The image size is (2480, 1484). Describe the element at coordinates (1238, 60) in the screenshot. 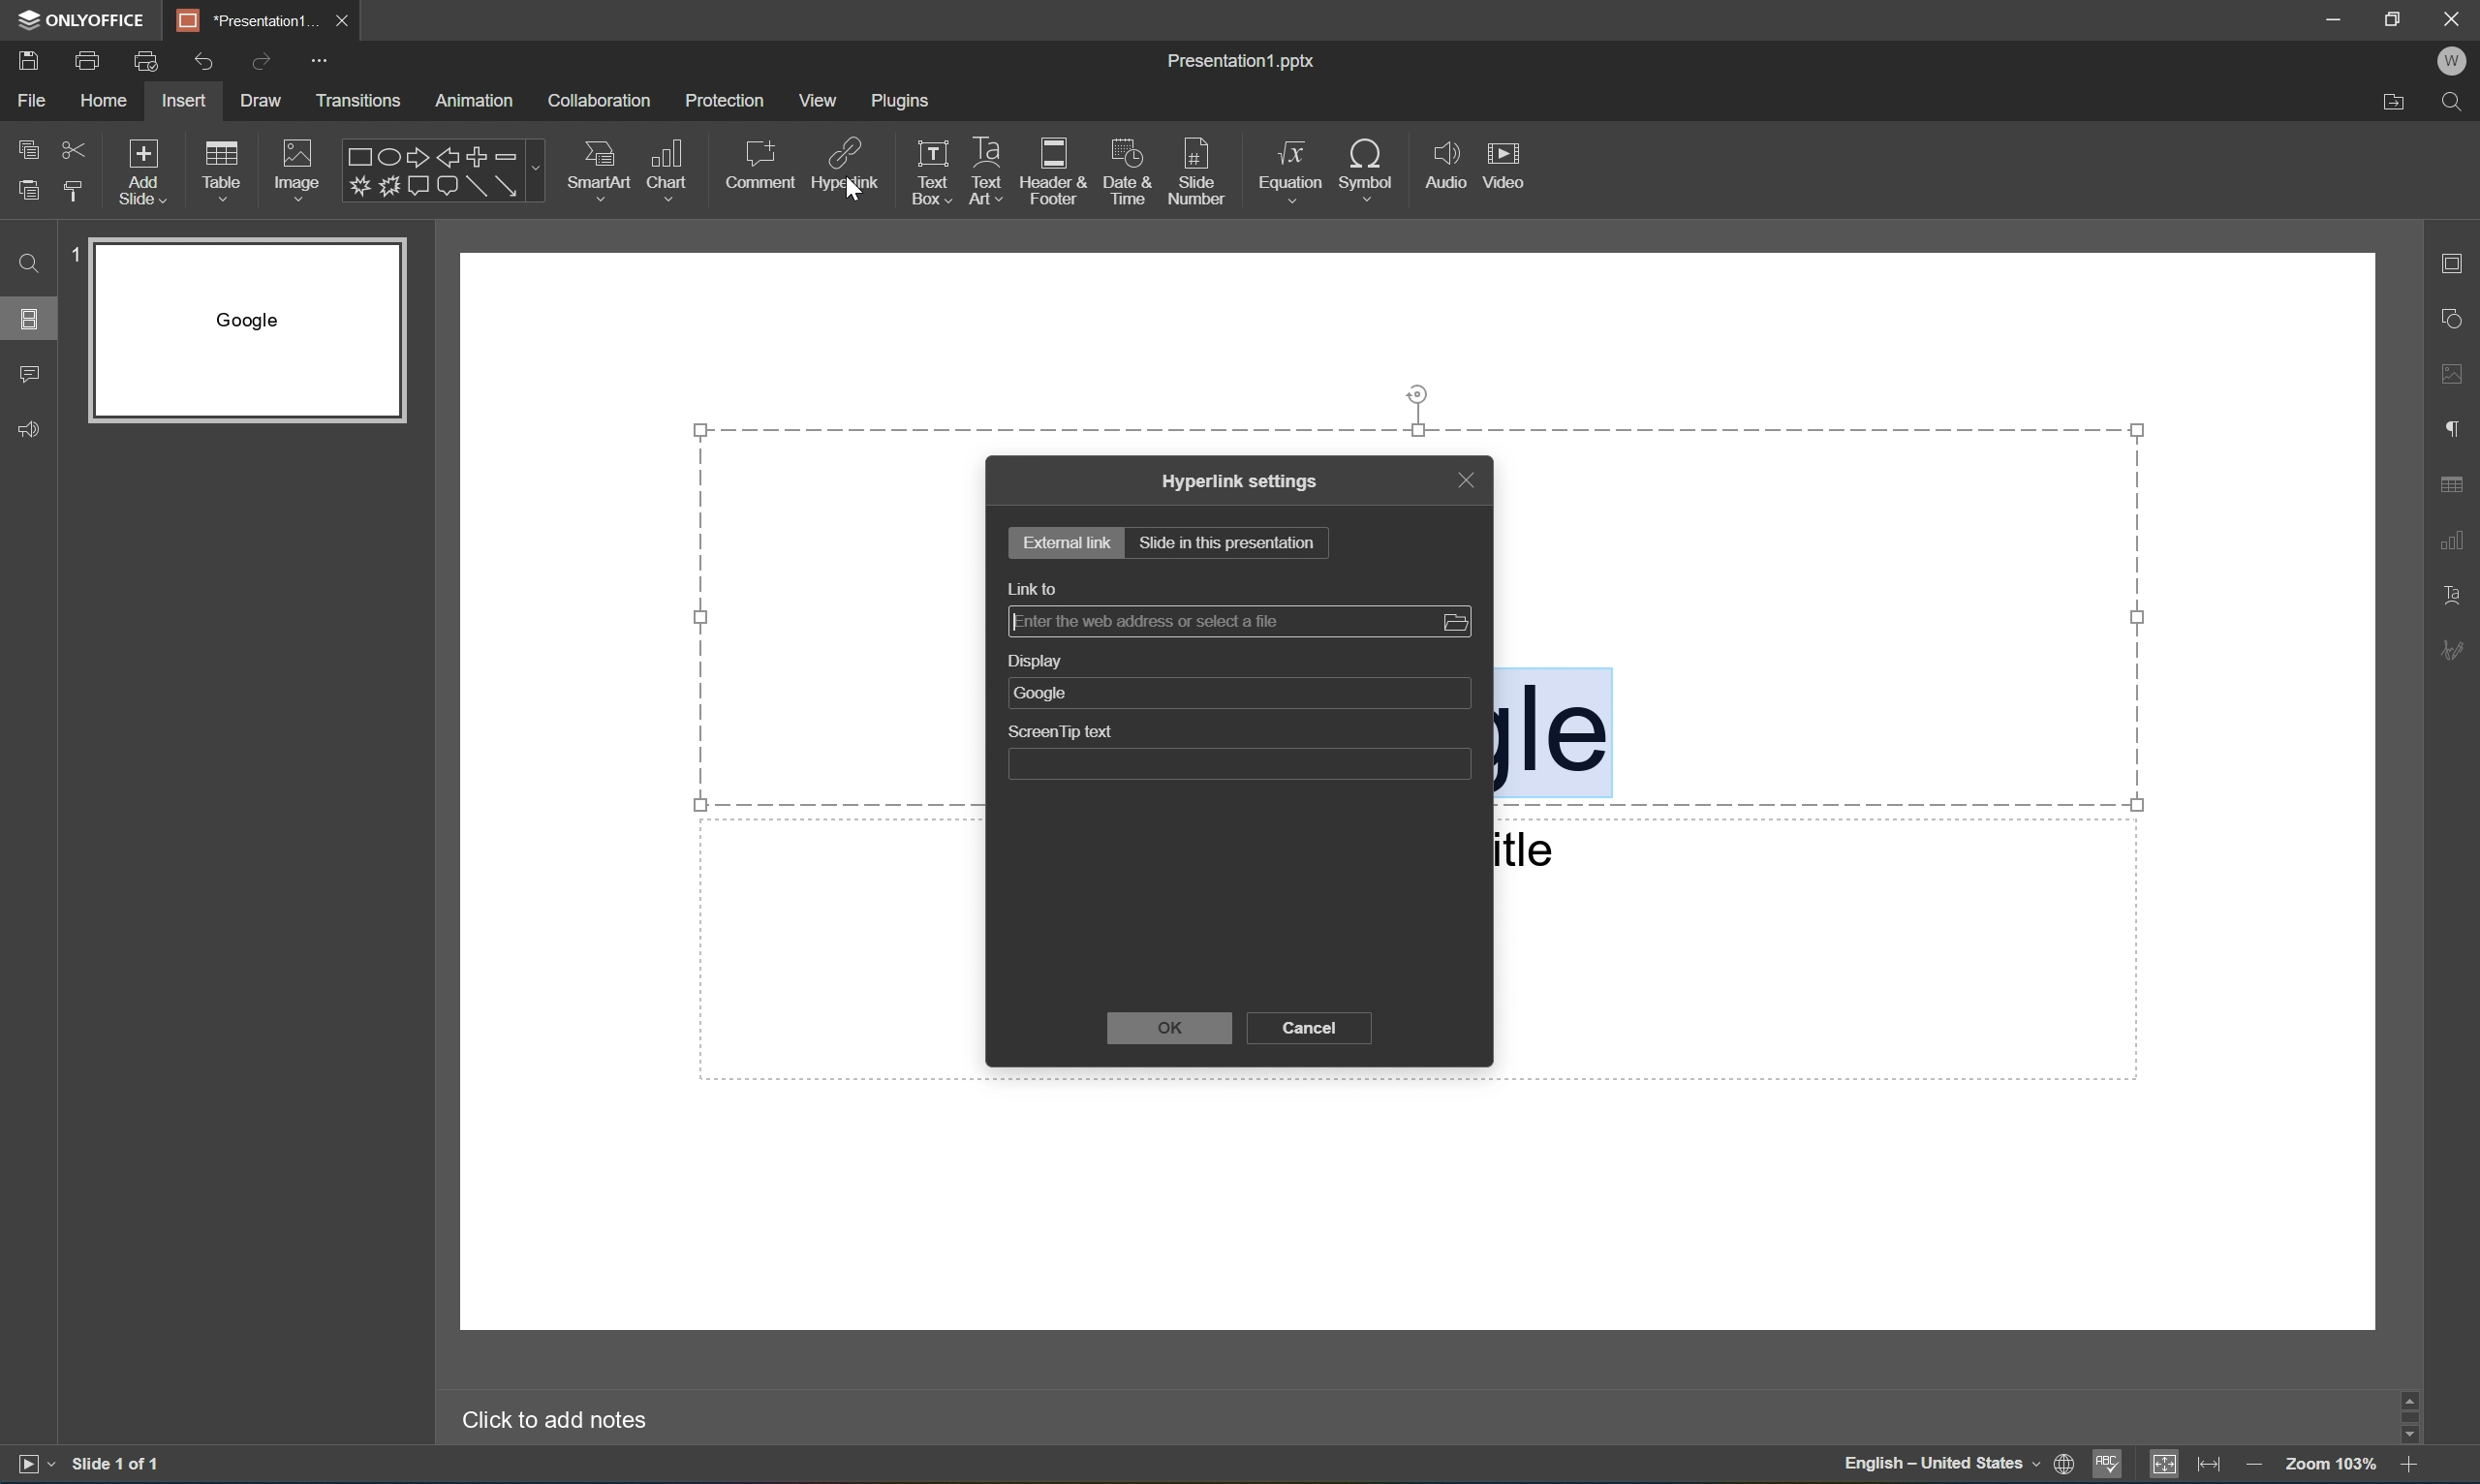

I see `Presentation1.pptx` at that location.